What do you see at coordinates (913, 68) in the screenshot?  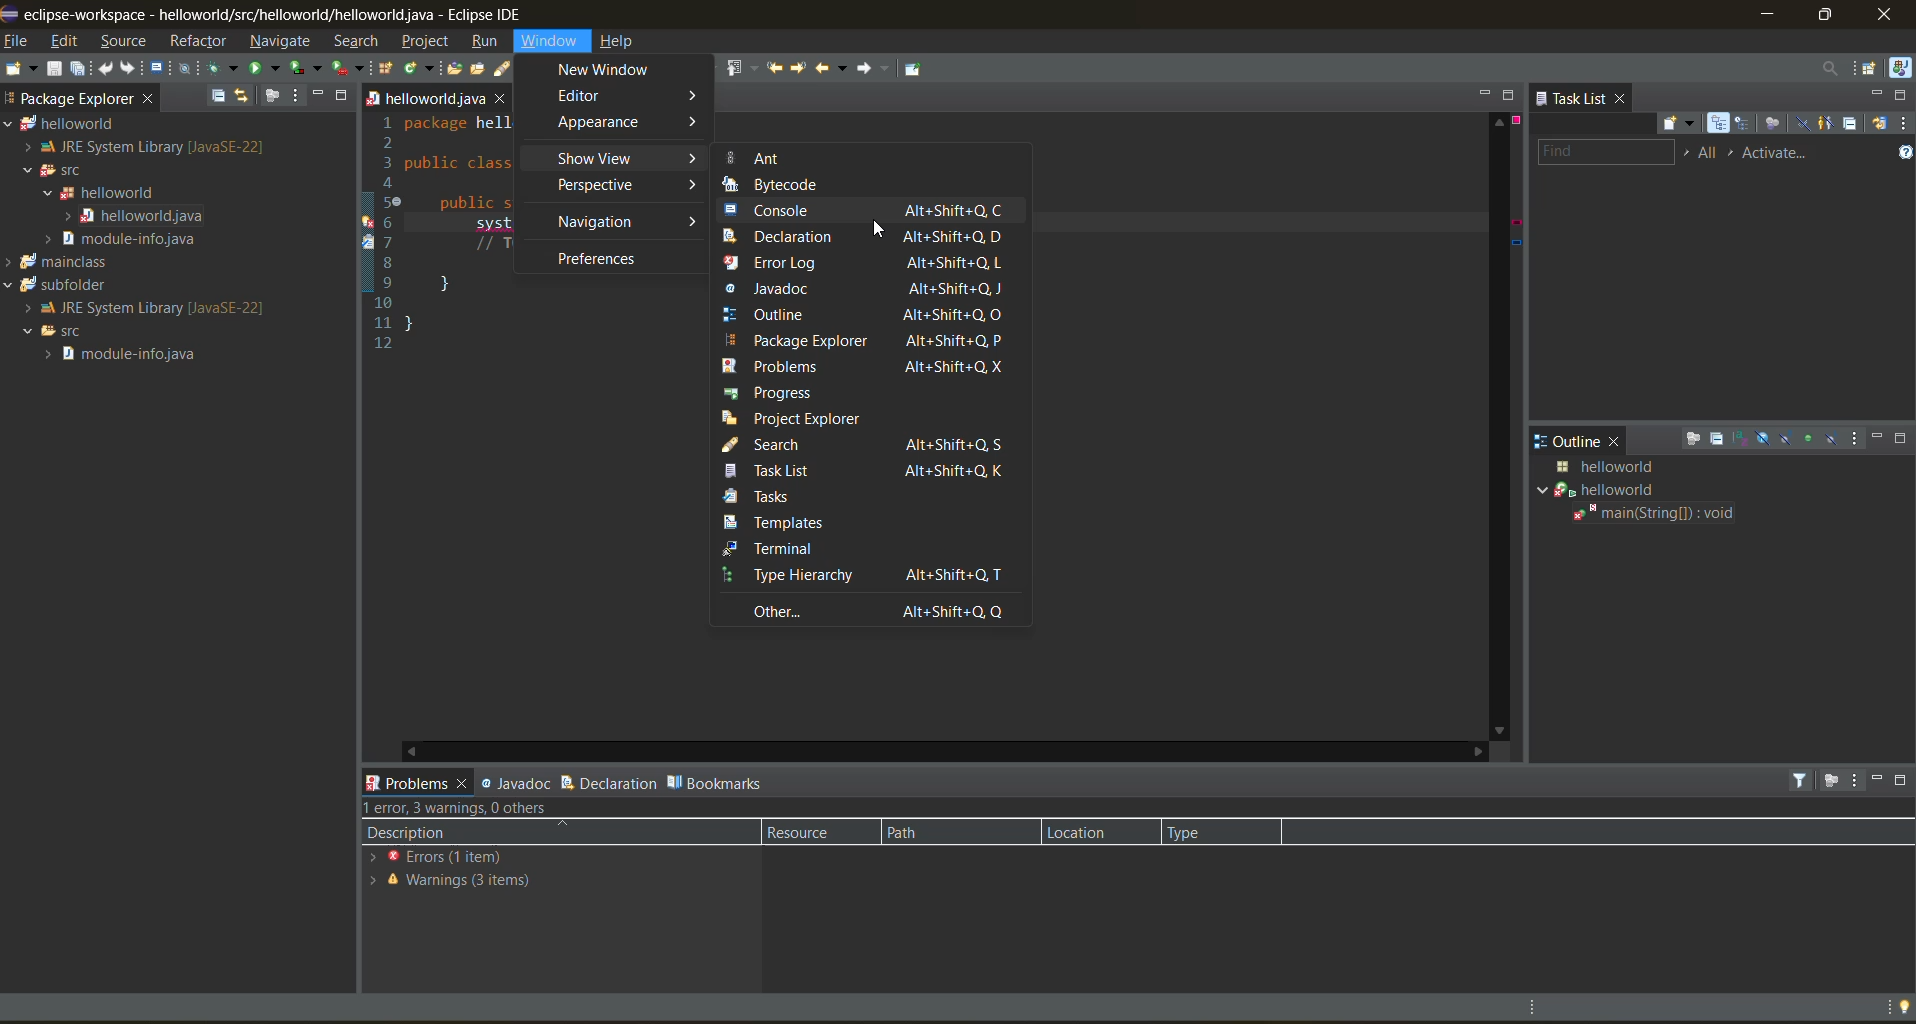 I see `pin editor` at bounding box center [913, 68].